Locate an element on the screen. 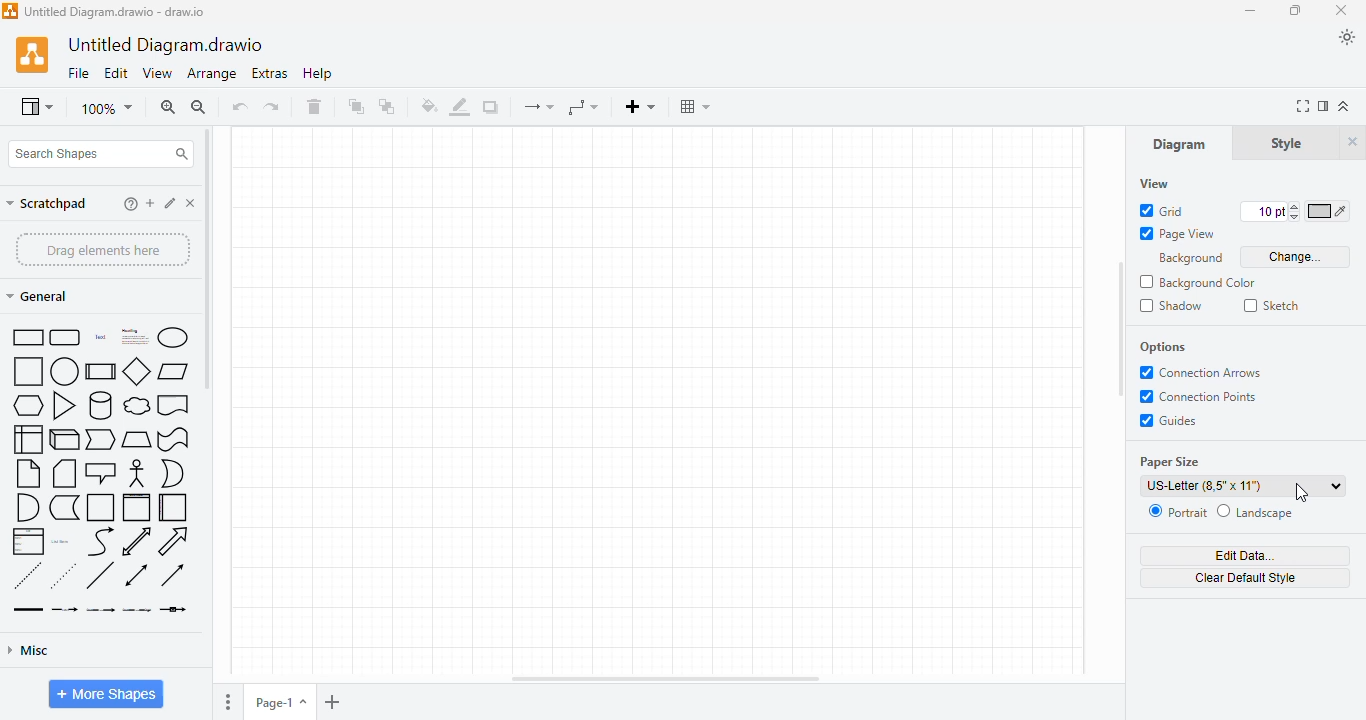 The height and width of the screenshot is (720, 1366). delete is located at coordinates (314, 106).